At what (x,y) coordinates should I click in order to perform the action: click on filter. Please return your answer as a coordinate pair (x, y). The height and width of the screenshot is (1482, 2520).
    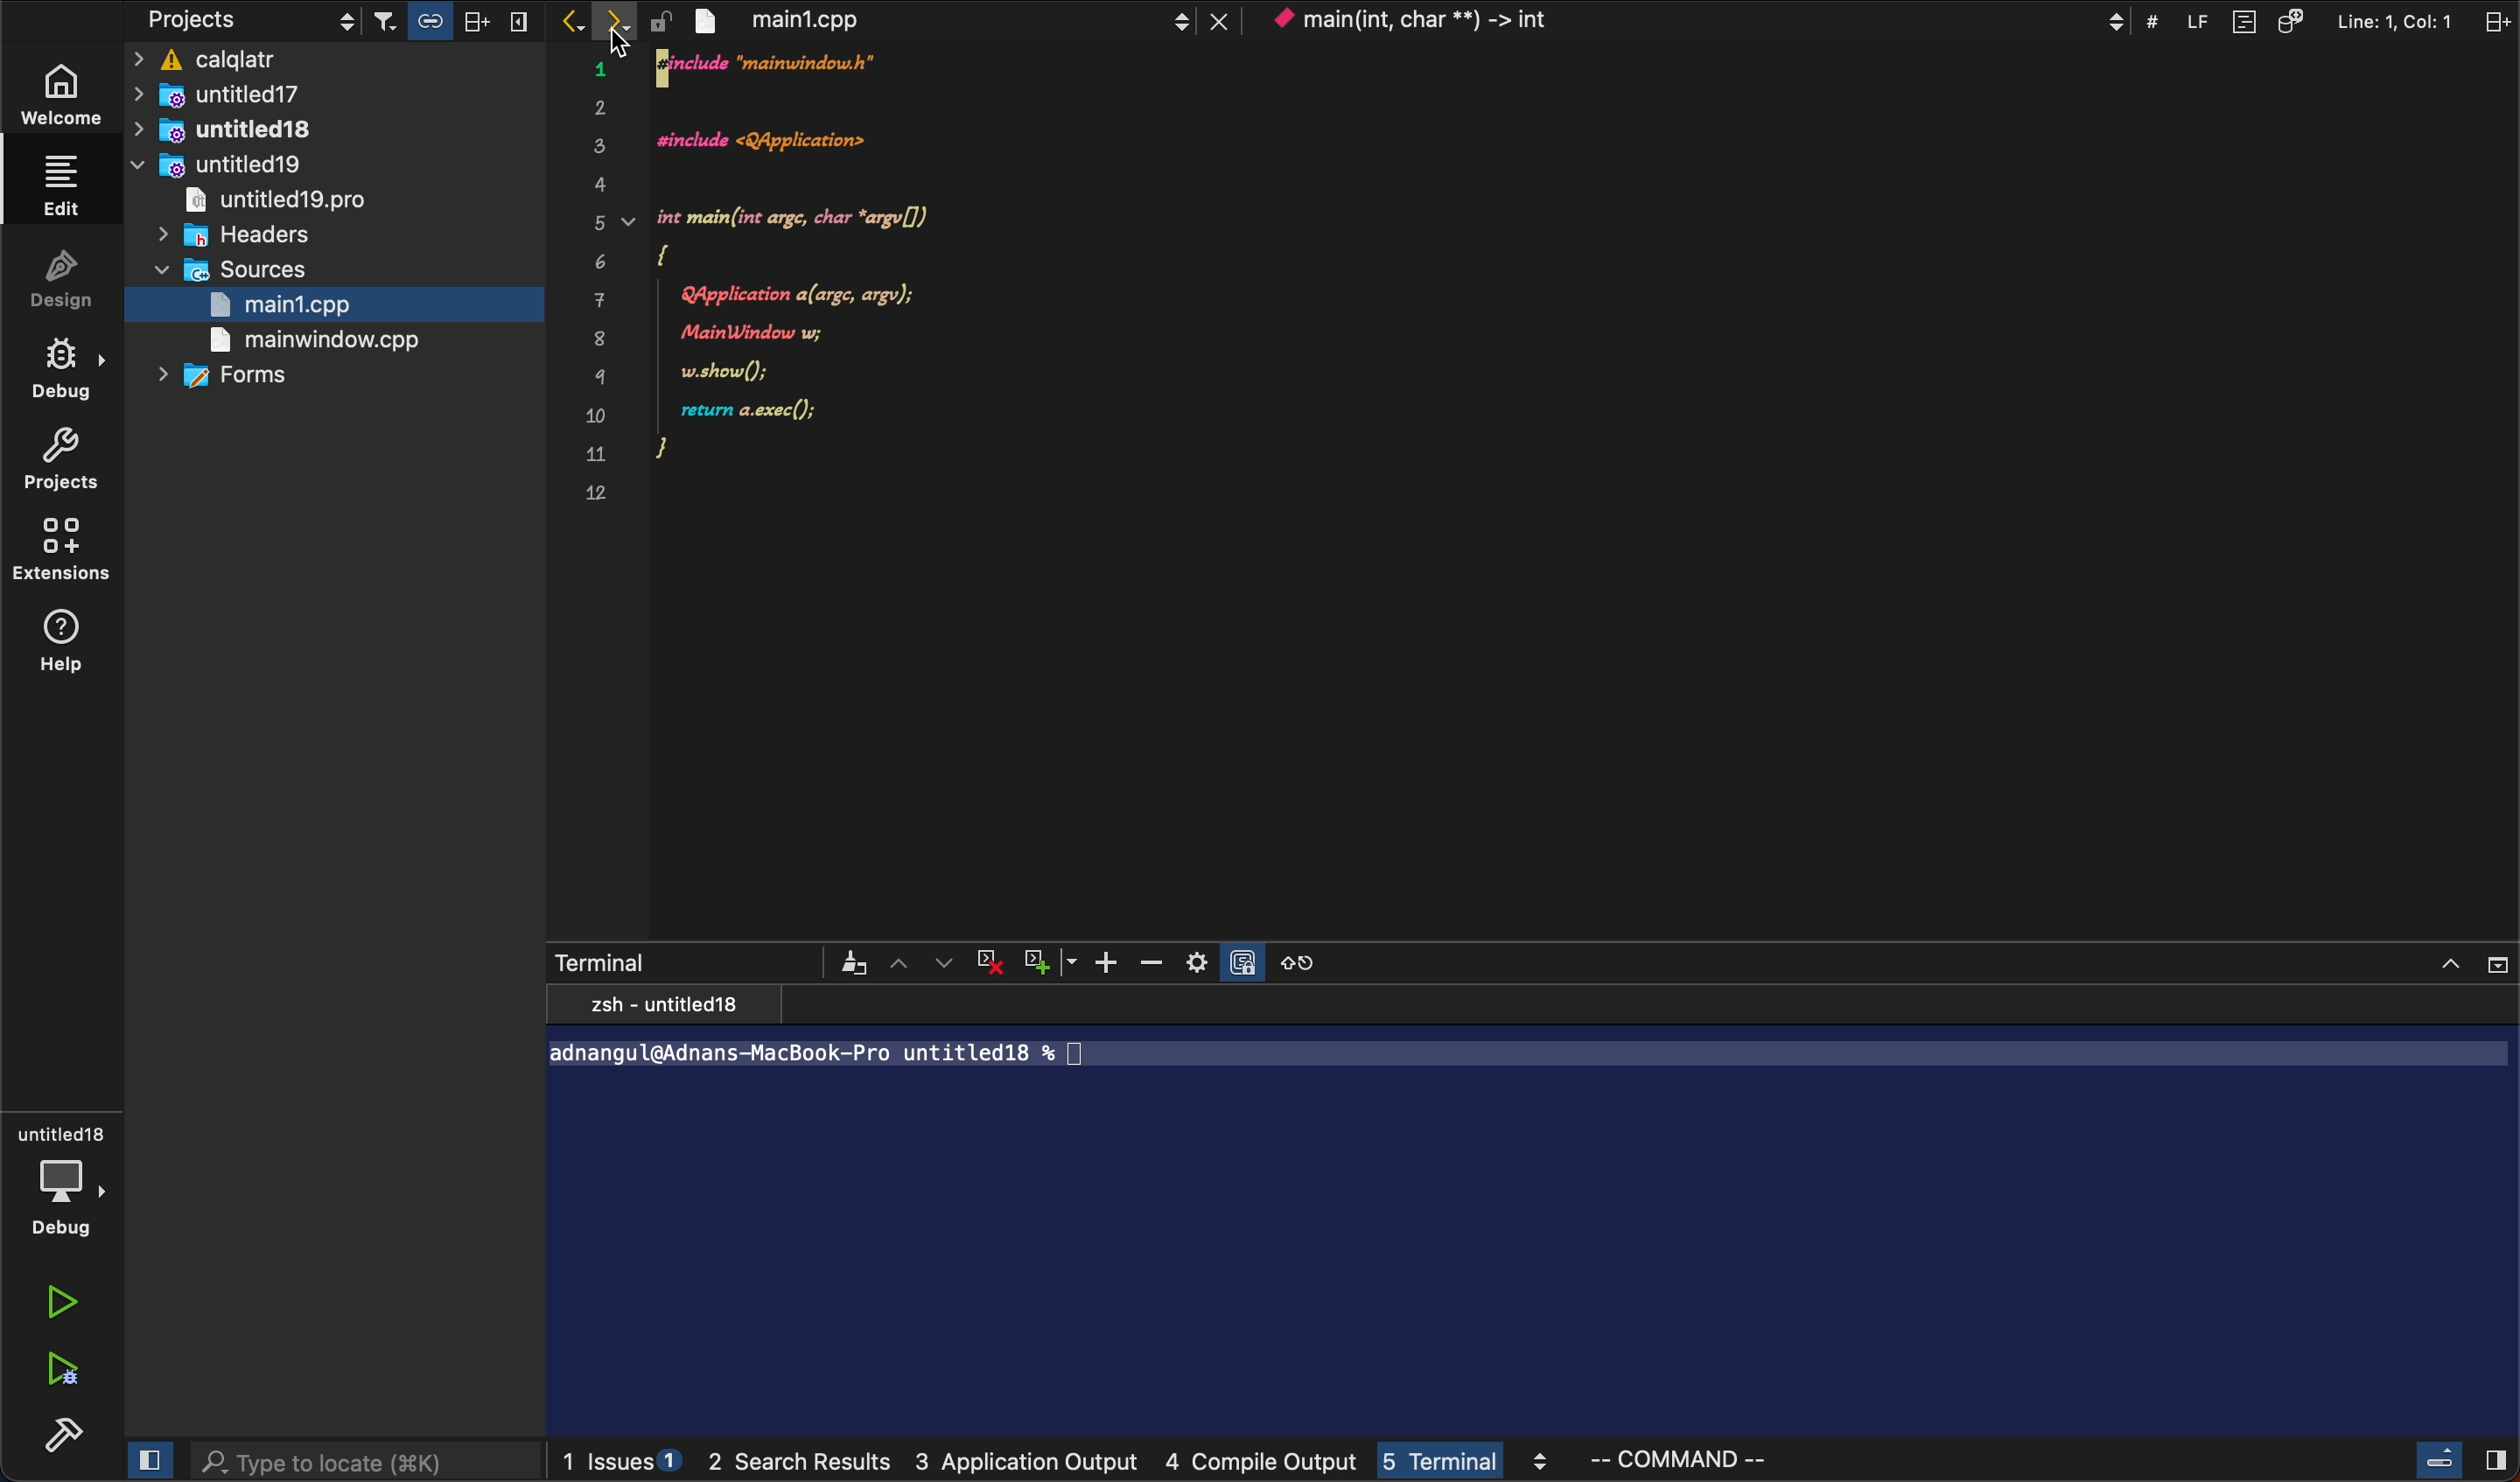
    Looking at the image, I should click on (451, 20).